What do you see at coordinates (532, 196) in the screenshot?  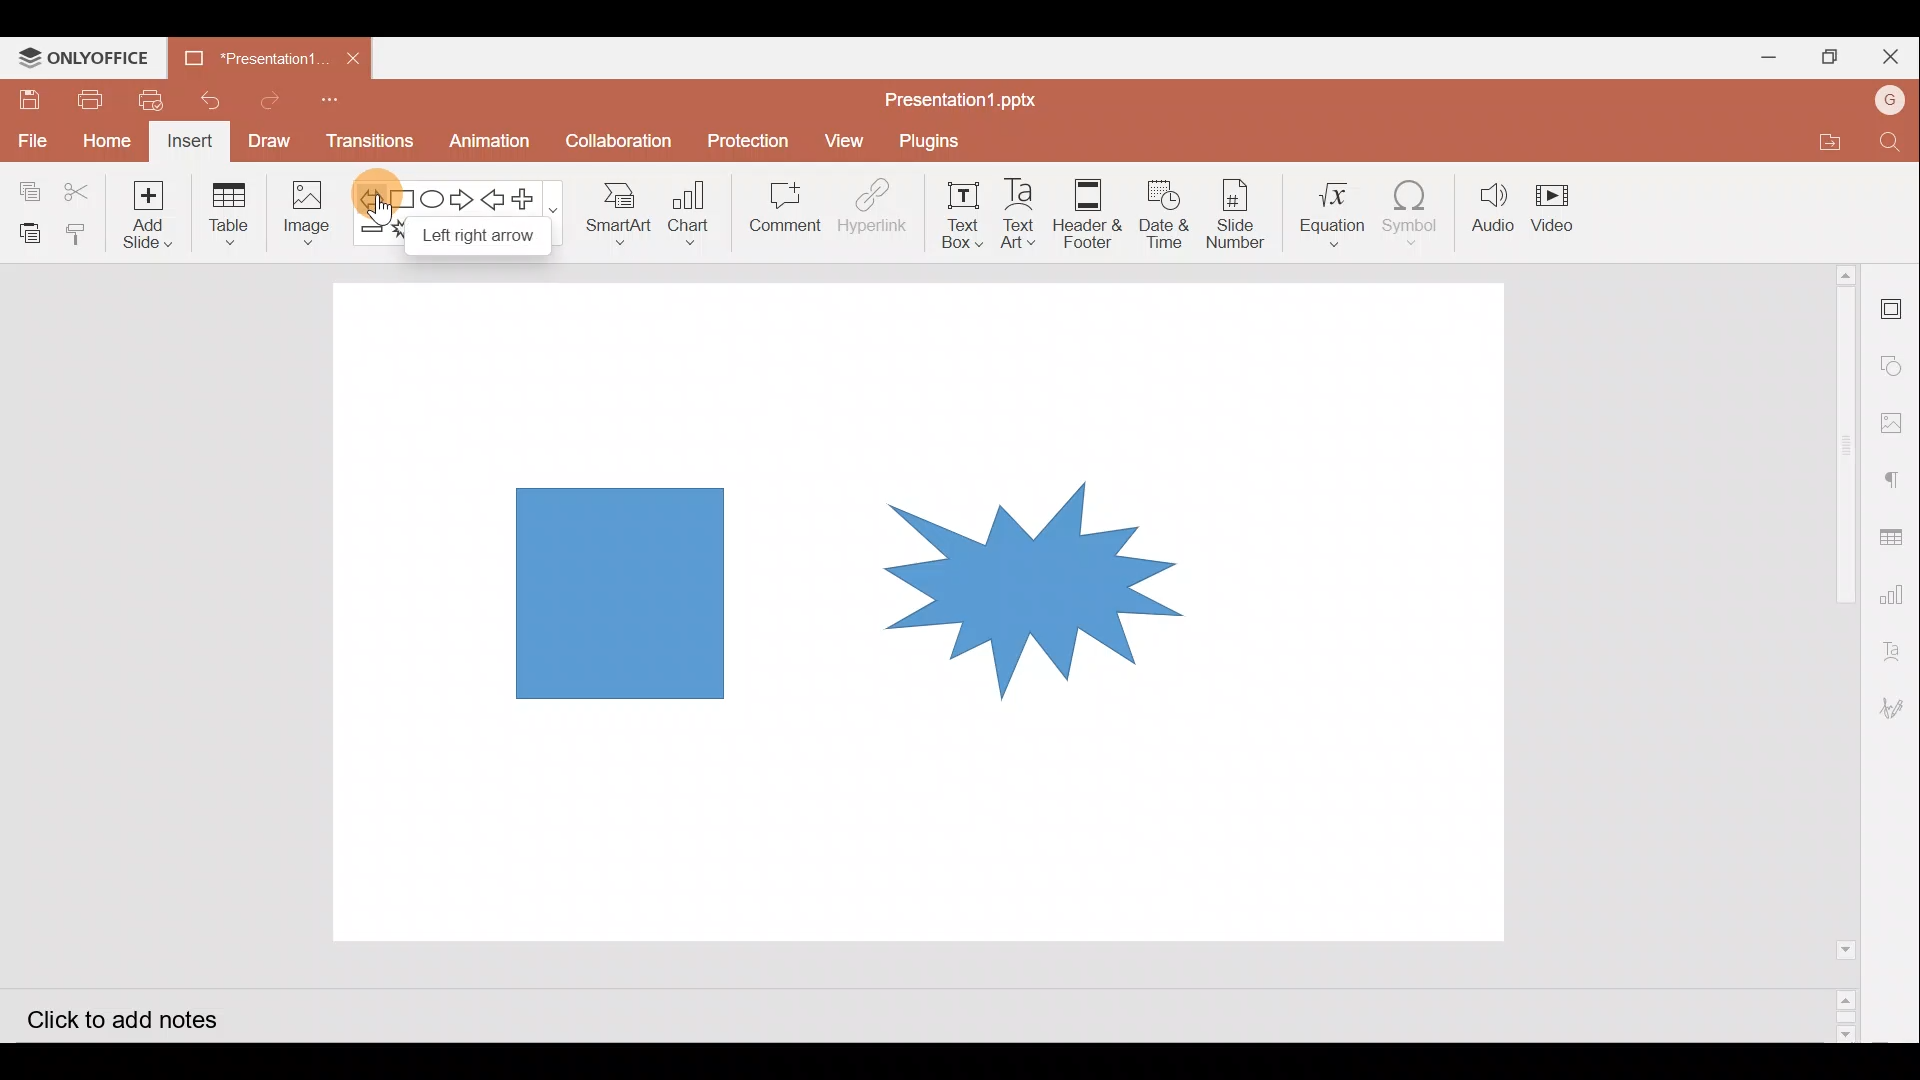 I see `Plus` at bounding box center [532, 196].